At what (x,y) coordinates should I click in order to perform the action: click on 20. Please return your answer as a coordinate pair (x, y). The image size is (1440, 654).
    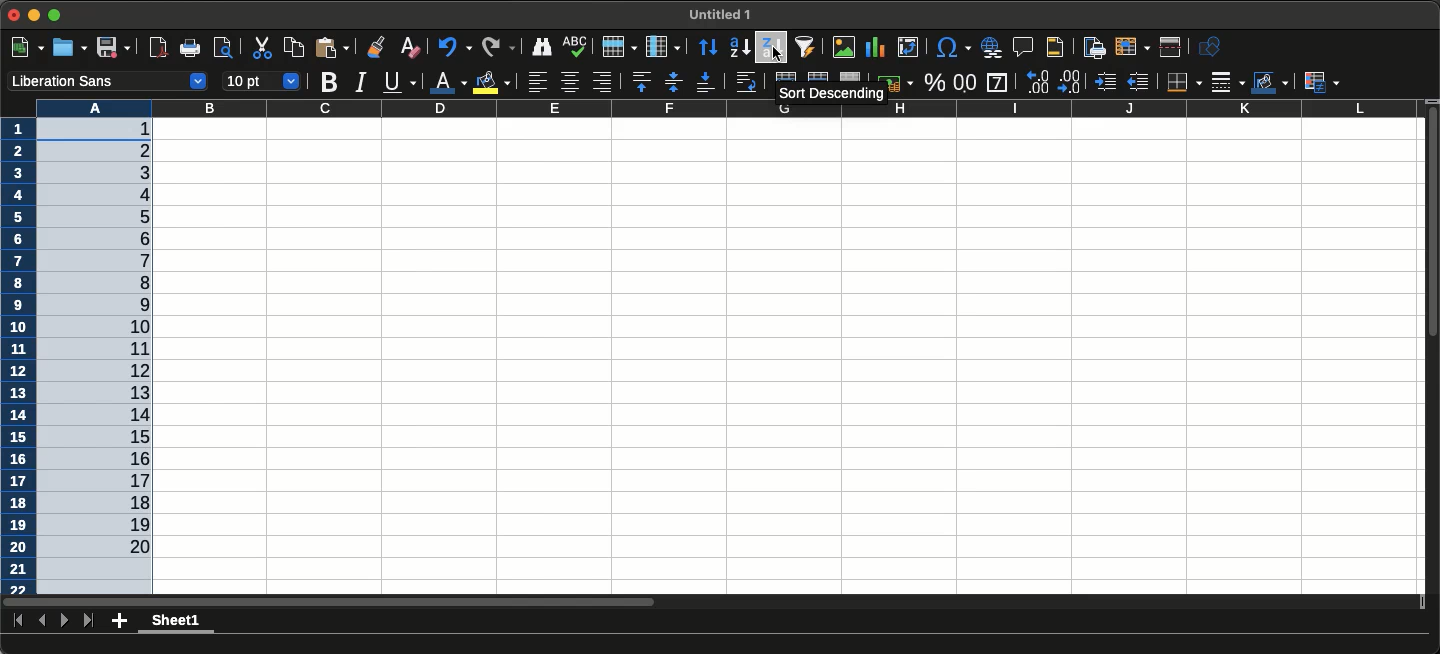
    Looking at the image, I should click on (131, 546).